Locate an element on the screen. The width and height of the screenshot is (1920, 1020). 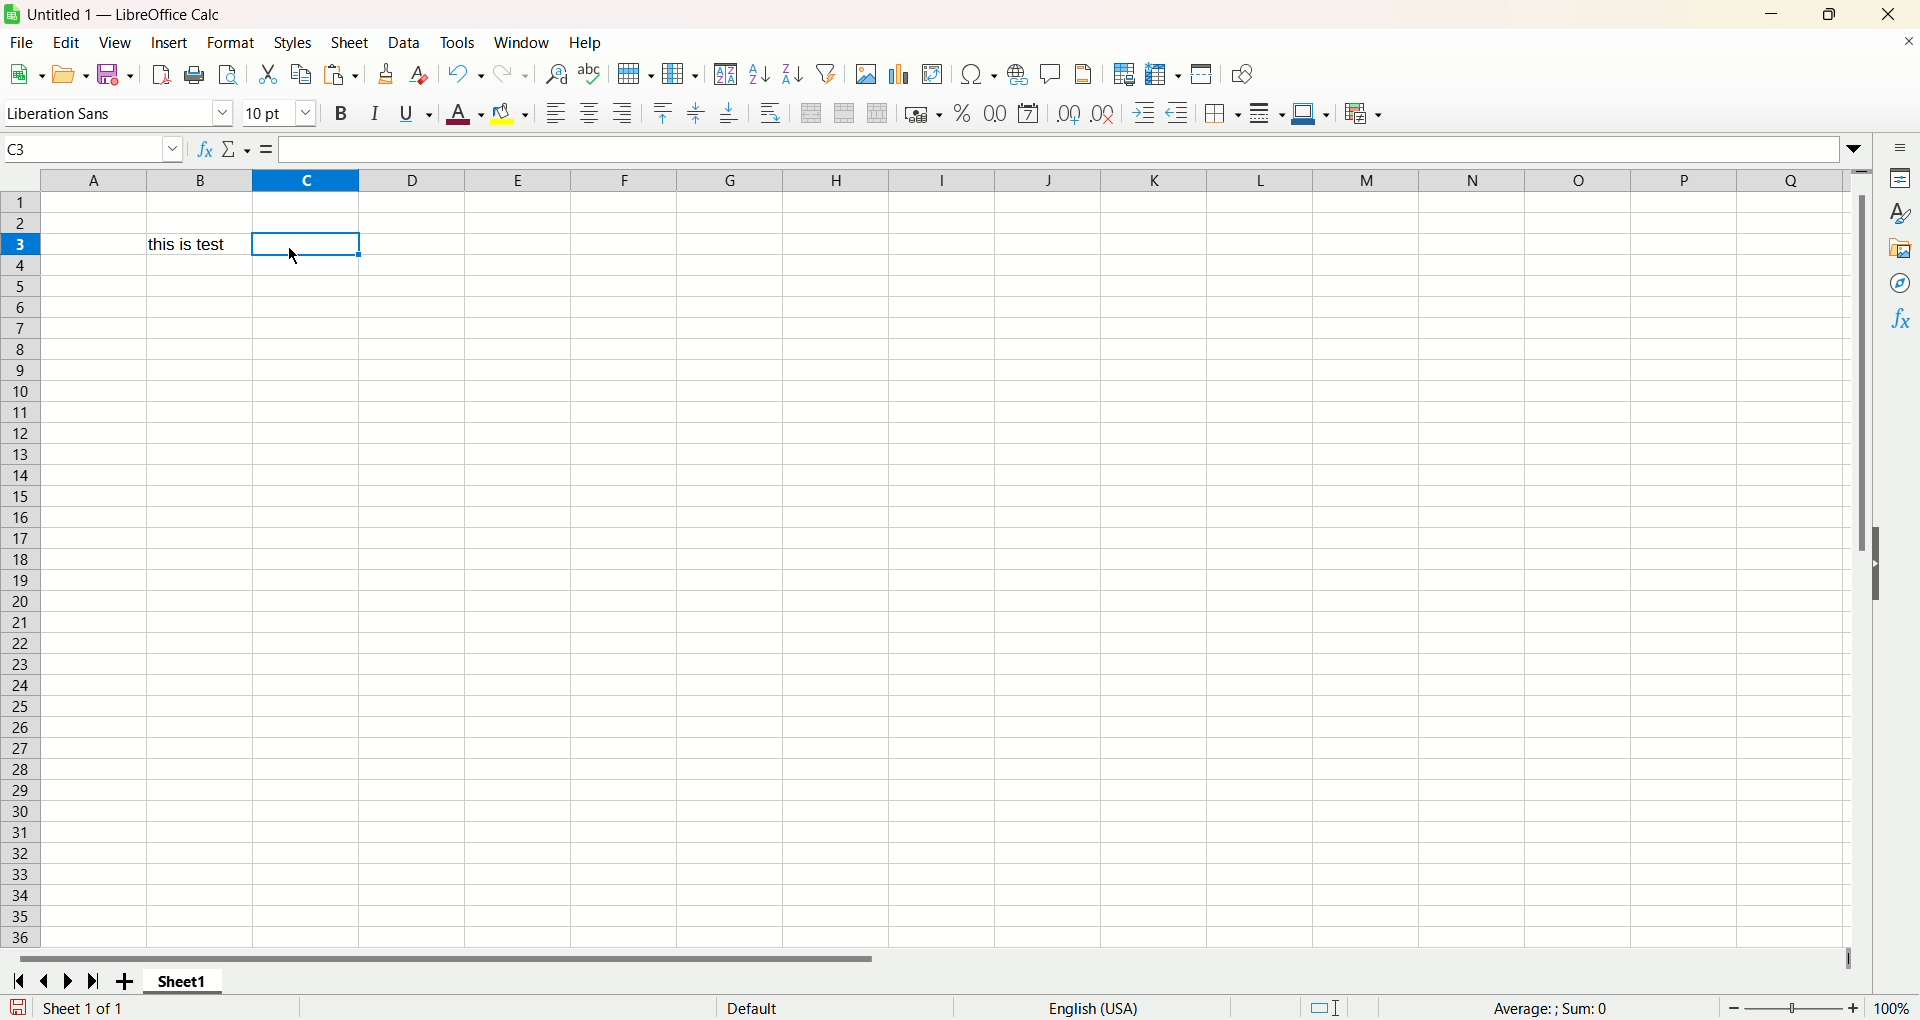
format as date is located at coordinates (1030, 114).